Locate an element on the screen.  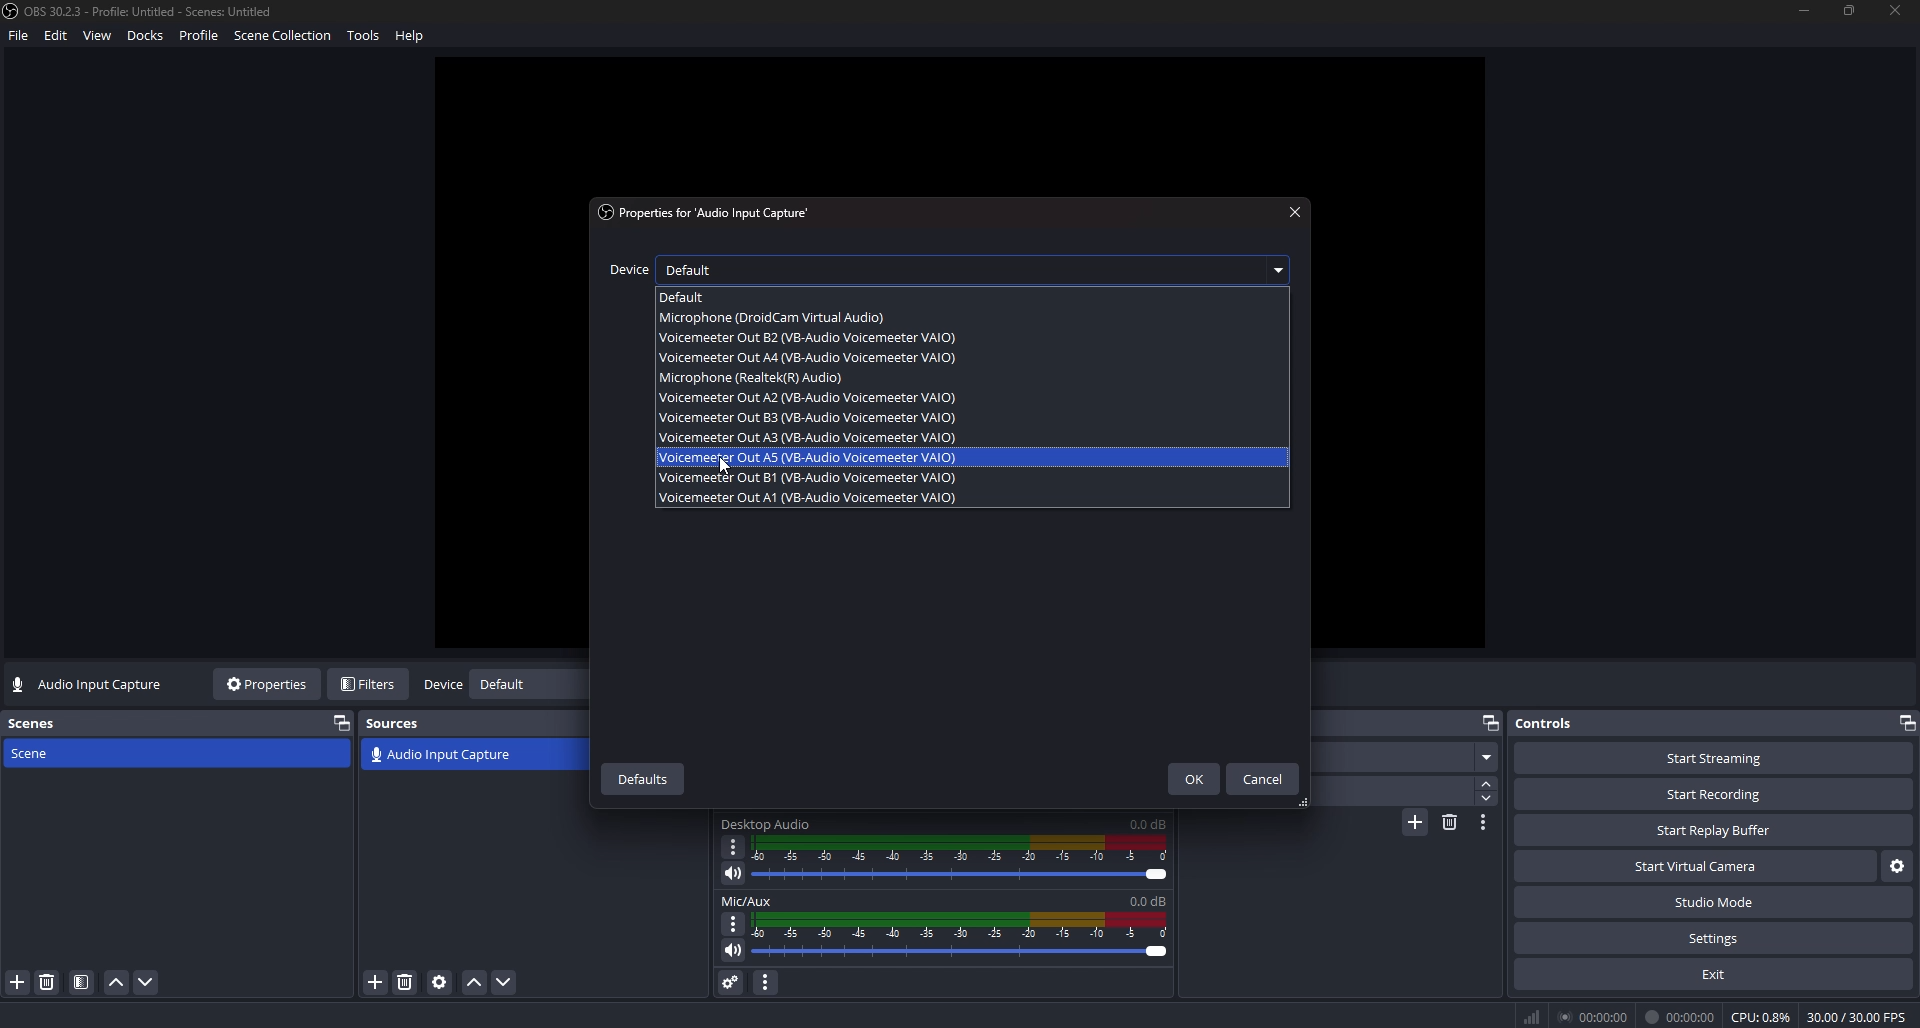
advanced audio properties is located at coordinates (730, 981).